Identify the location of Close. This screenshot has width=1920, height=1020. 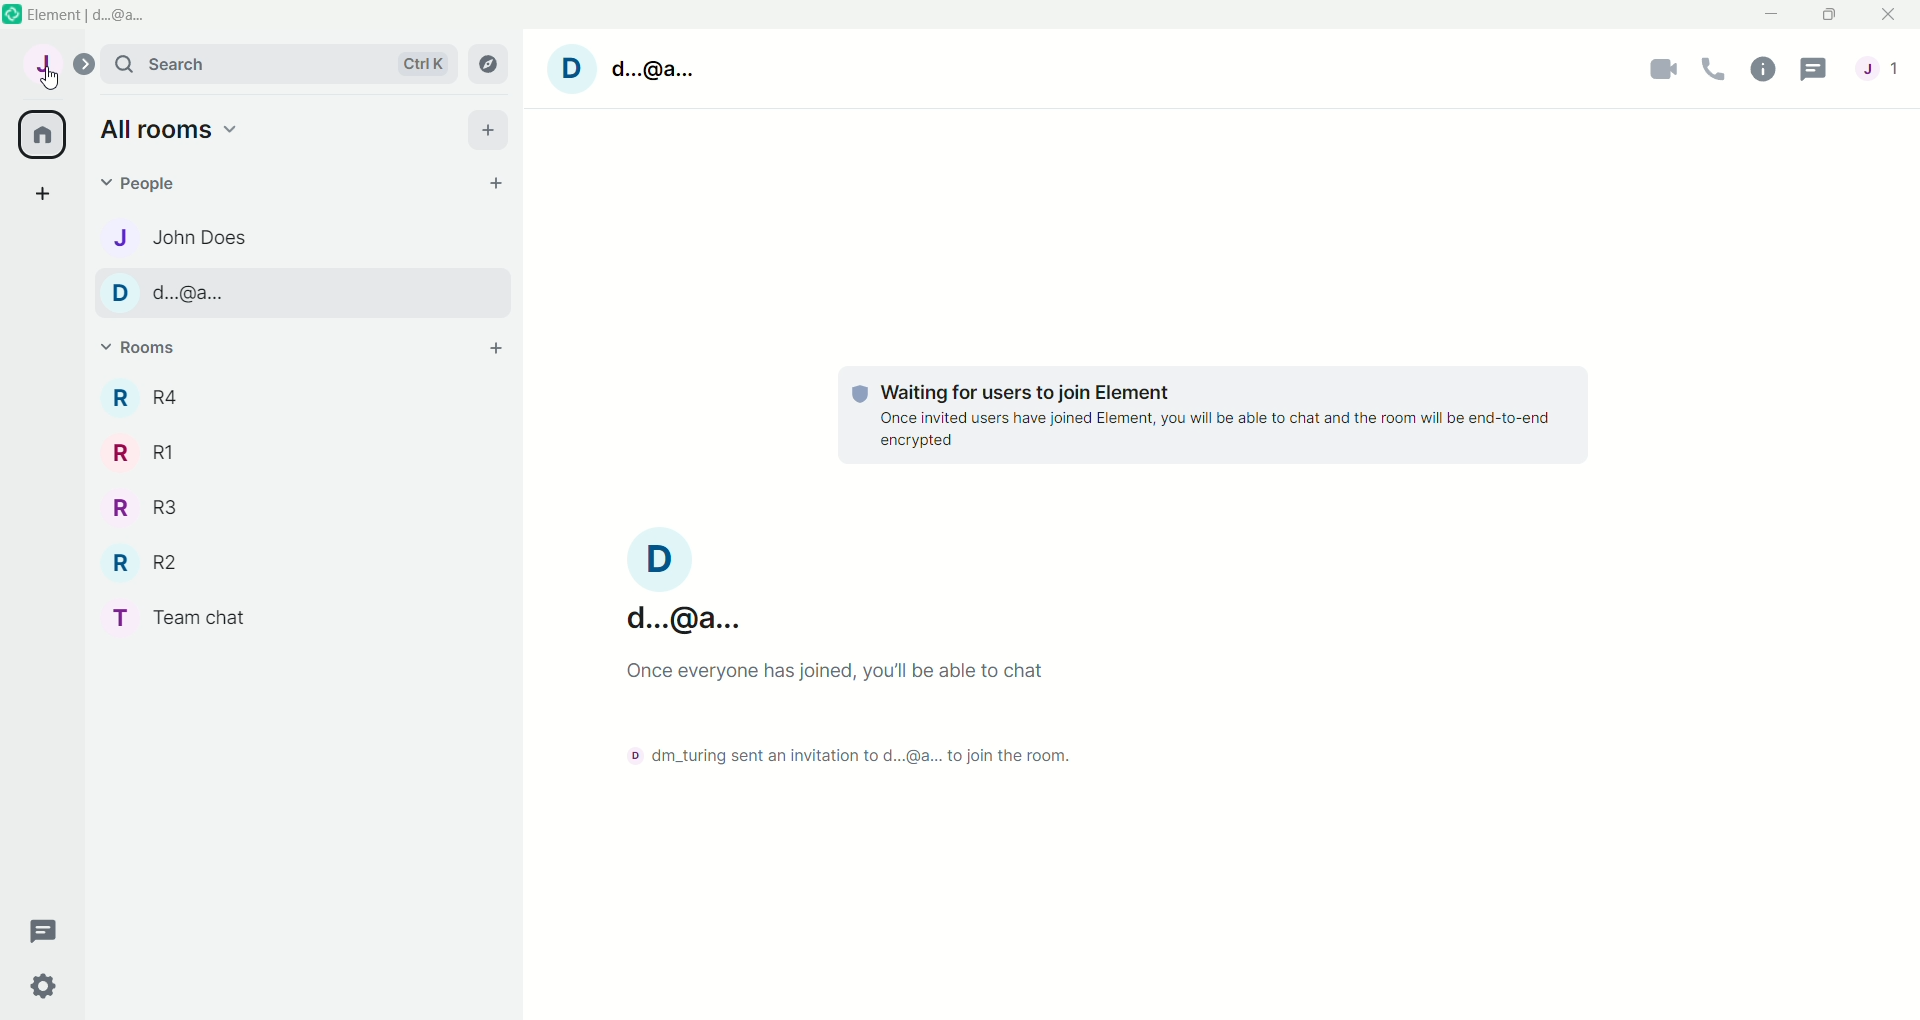
(1891, 16).